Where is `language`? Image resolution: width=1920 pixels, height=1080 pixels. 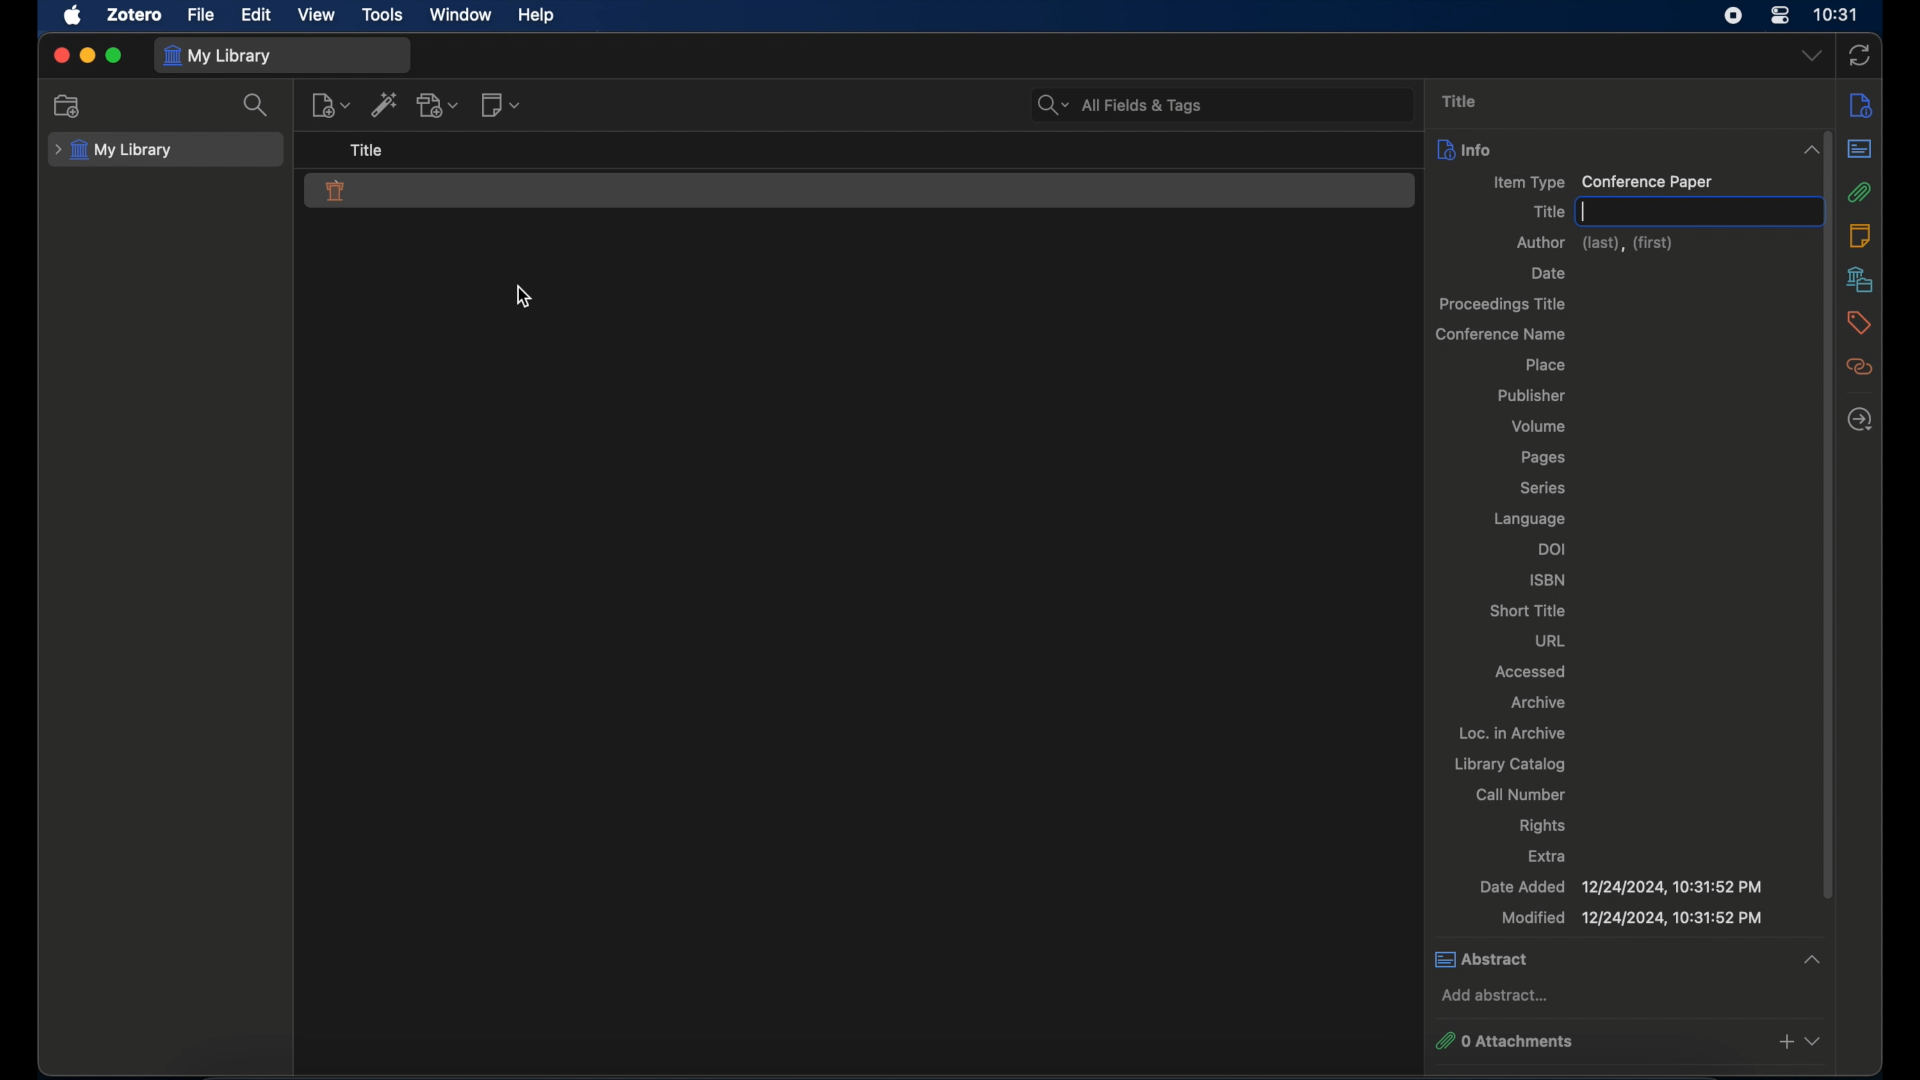 language is located at coordinates (1529, 519).